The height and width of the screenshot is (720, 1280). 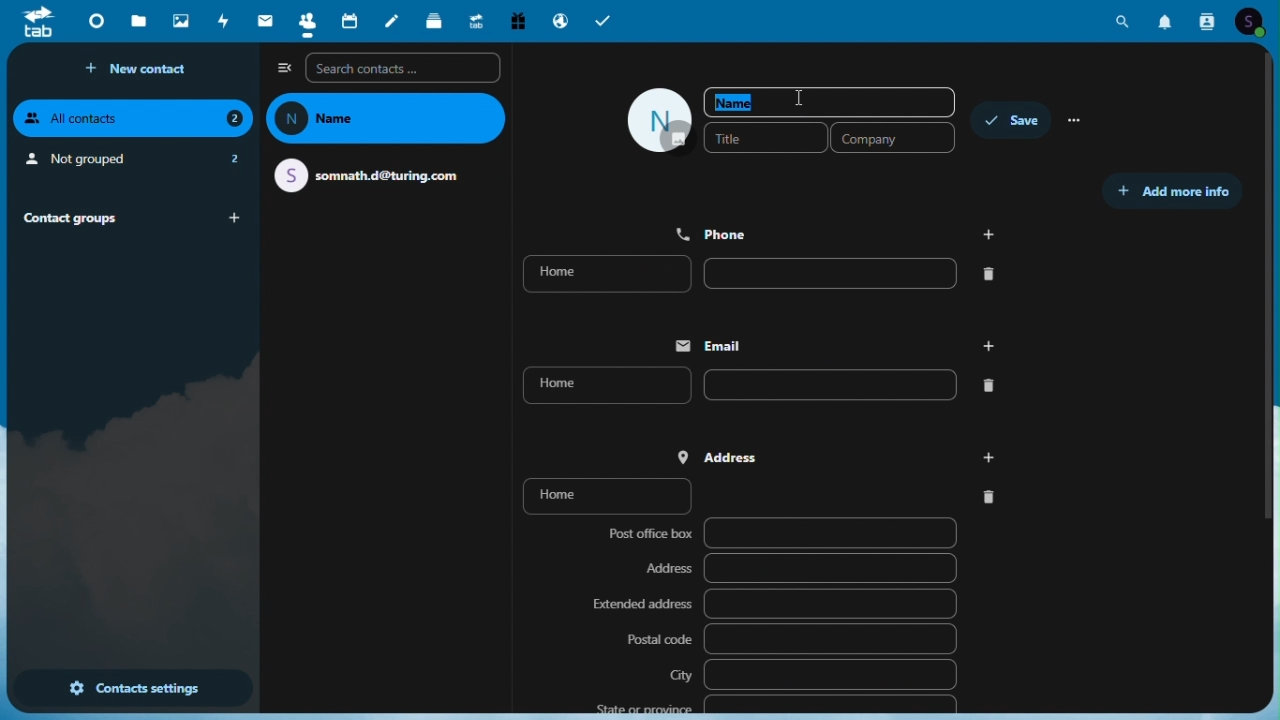 What do you see at coordinates (283, 67) in the screenshot?
I see `Collapse side bar` at bounding box center [283, 67].